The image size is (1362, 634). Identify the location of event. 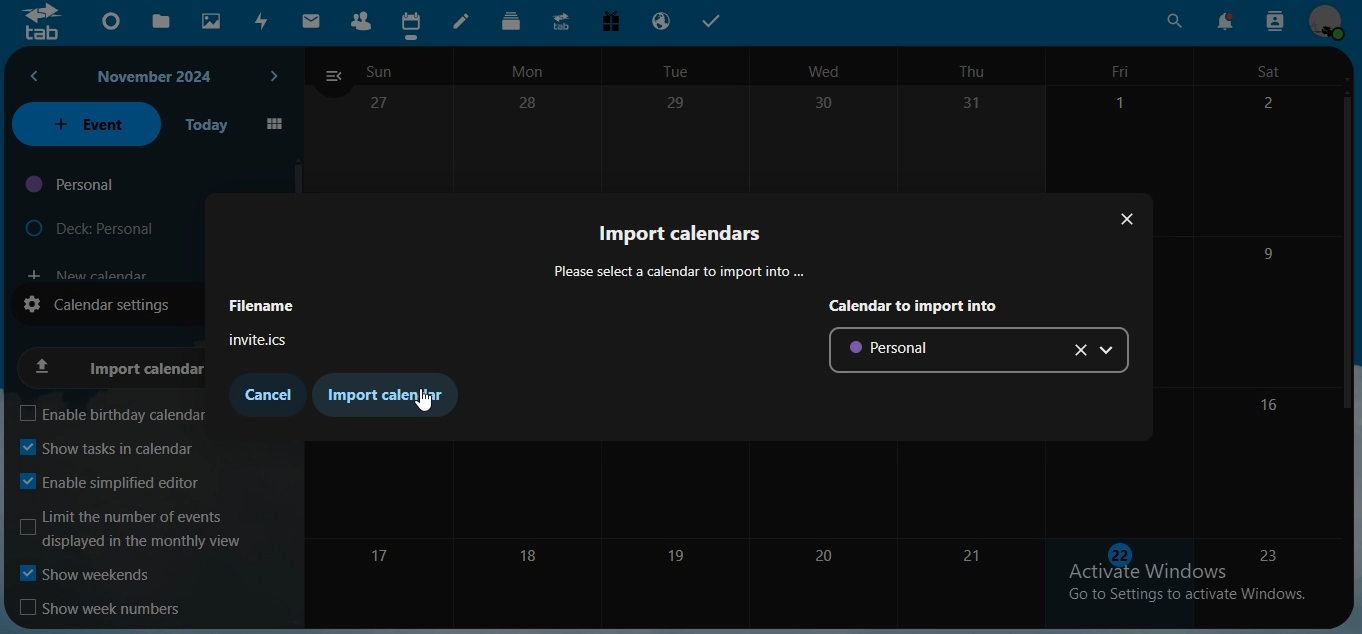
(86, 123).